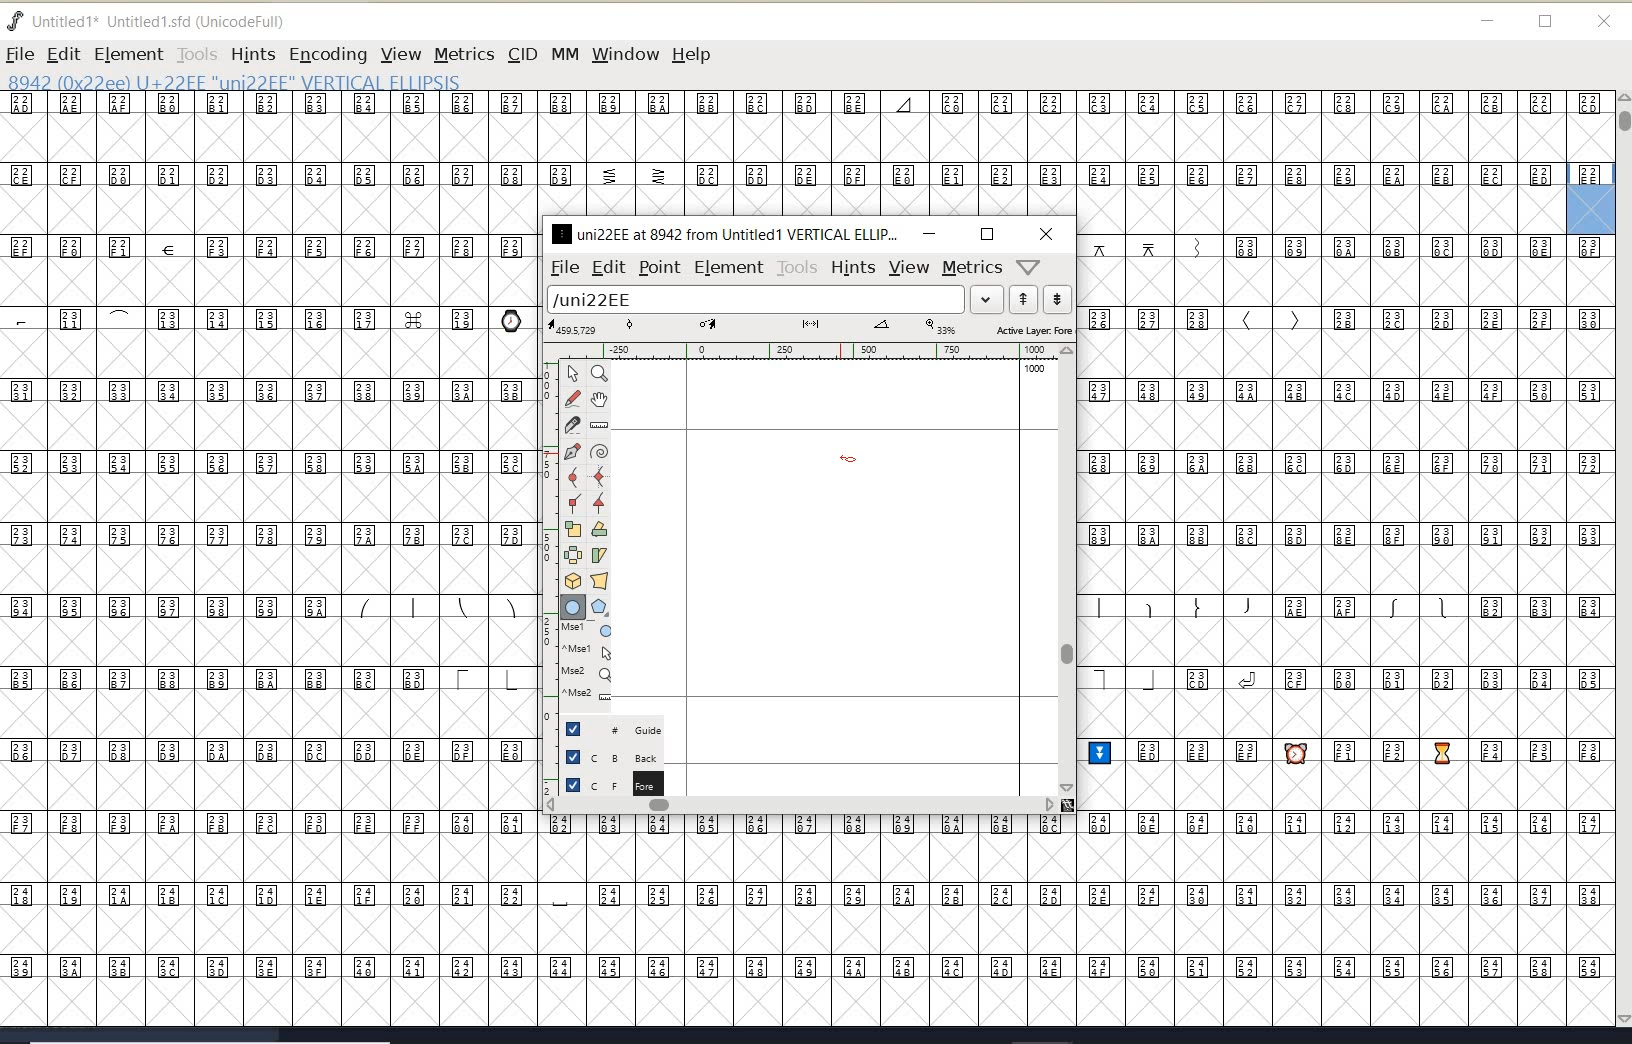 This screenshot has height=1044, width=1632. Describe the element at coordinates (1488, 21) in the screenshot. I see `minimize` at that location.